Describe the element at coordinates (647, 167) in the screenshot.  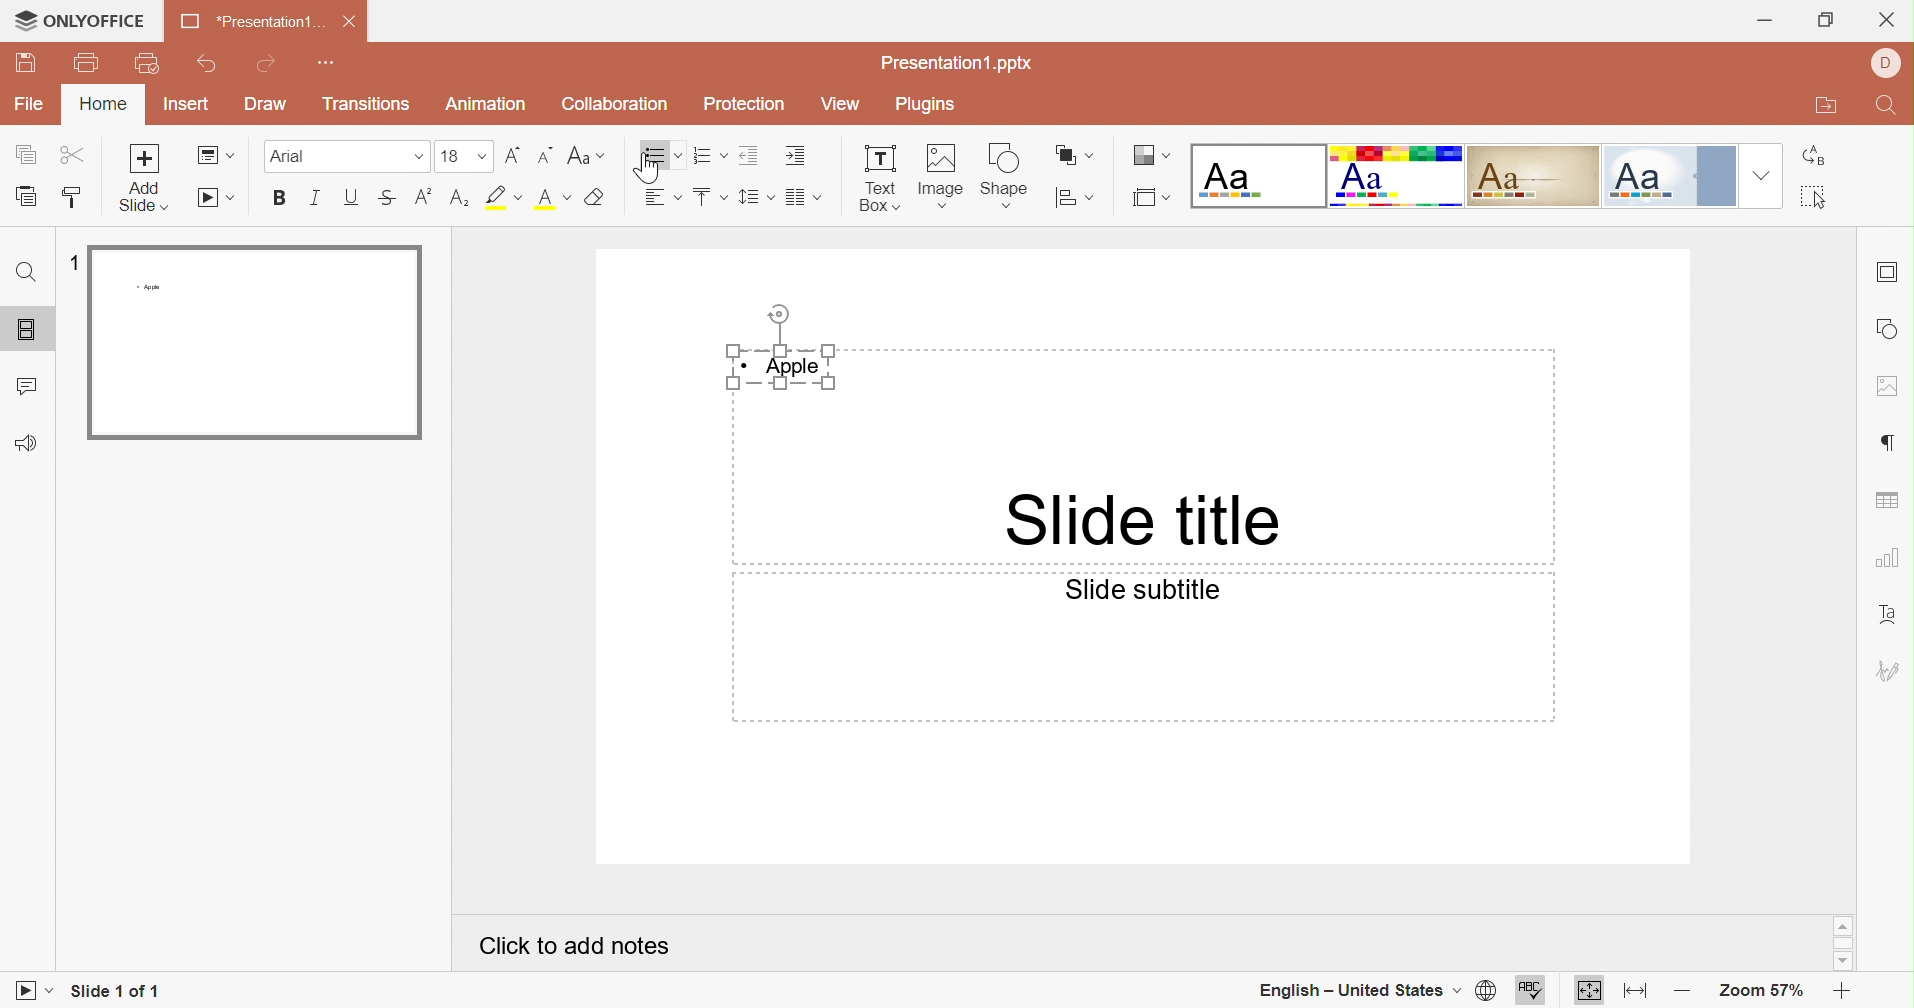
I see `Cursor` at that location.